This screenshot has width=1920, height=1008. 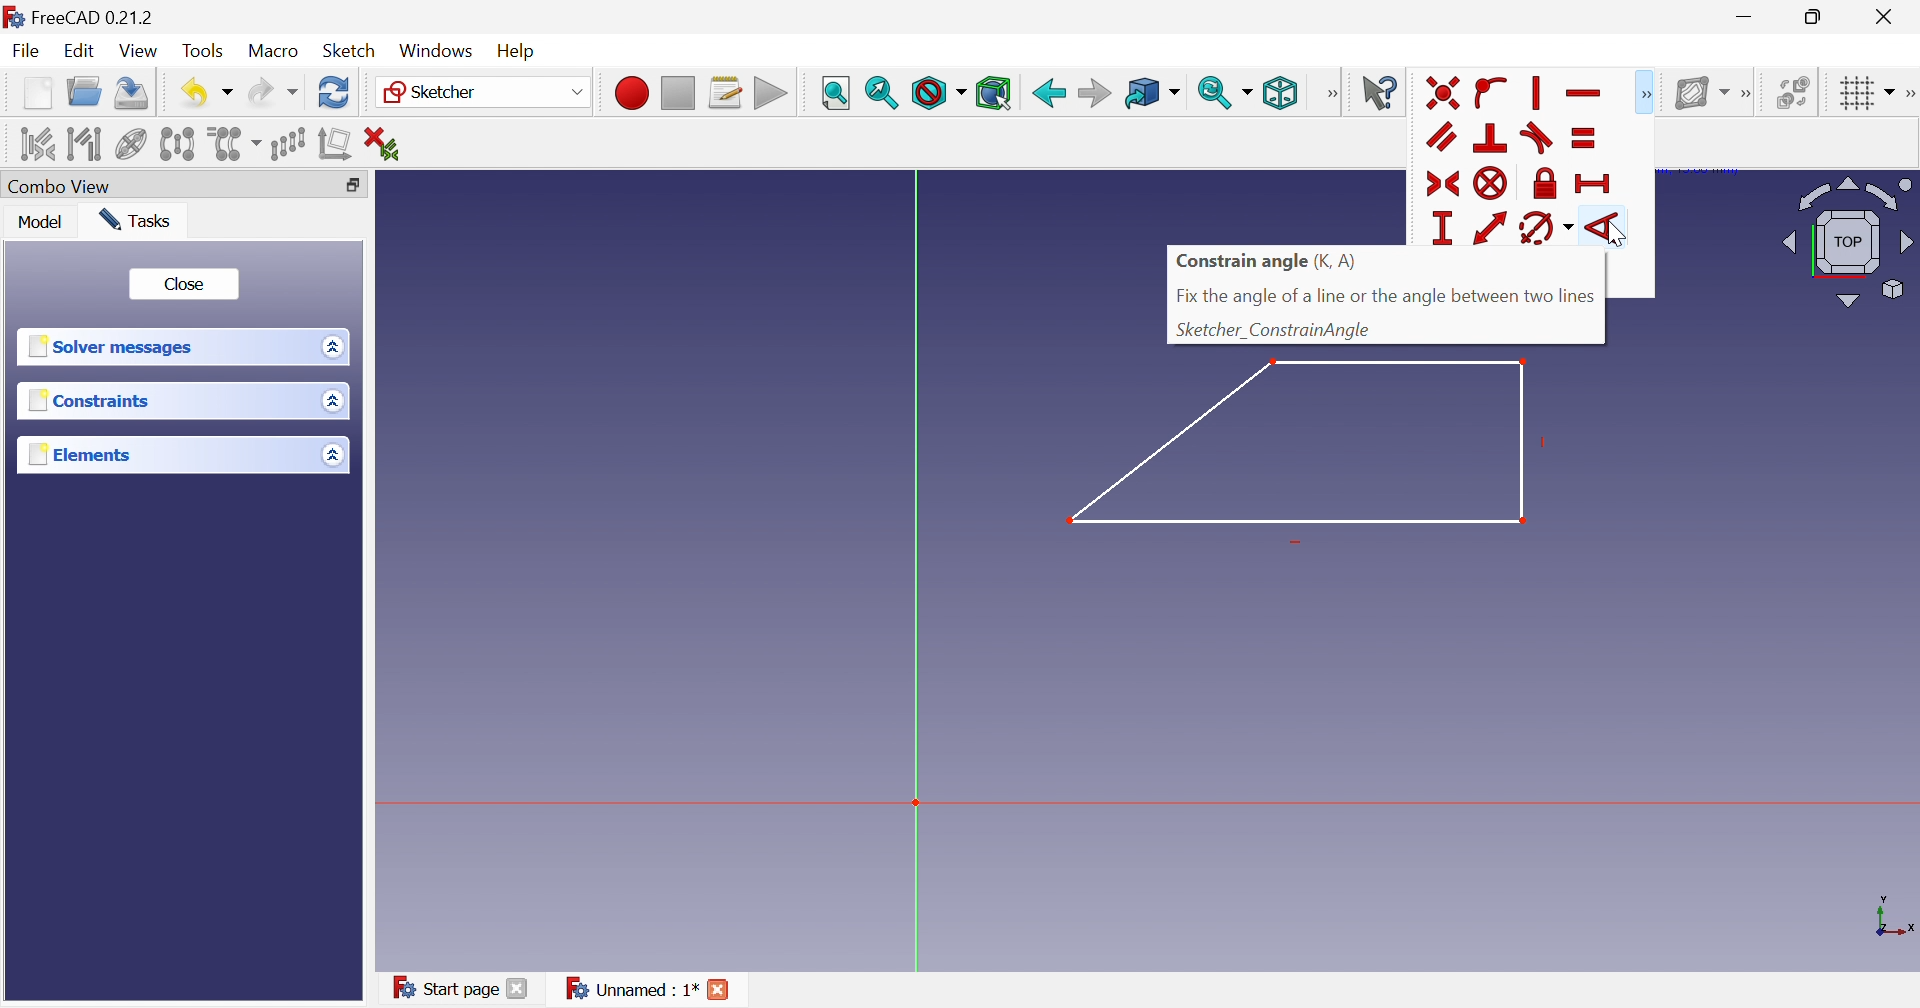 I want to click on Redo, so click(x=271, y=96).